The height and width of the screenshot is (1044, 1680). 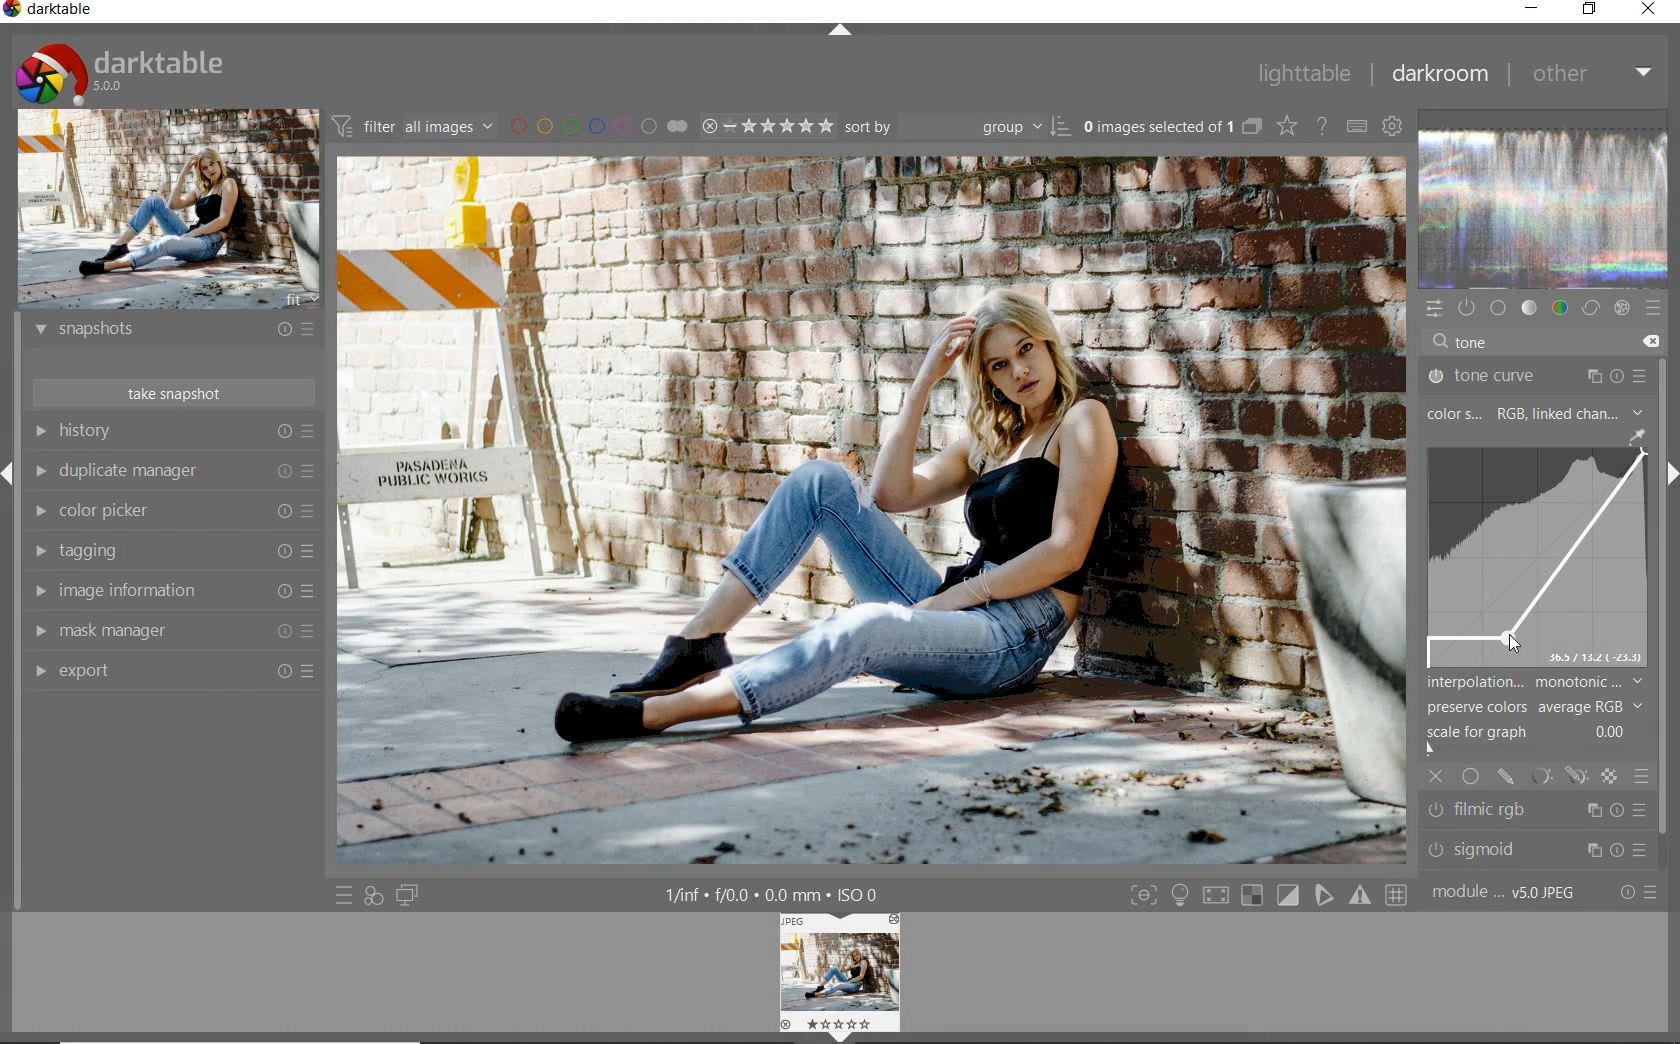 I want to click on mask options, so click(x=1556, y=777).